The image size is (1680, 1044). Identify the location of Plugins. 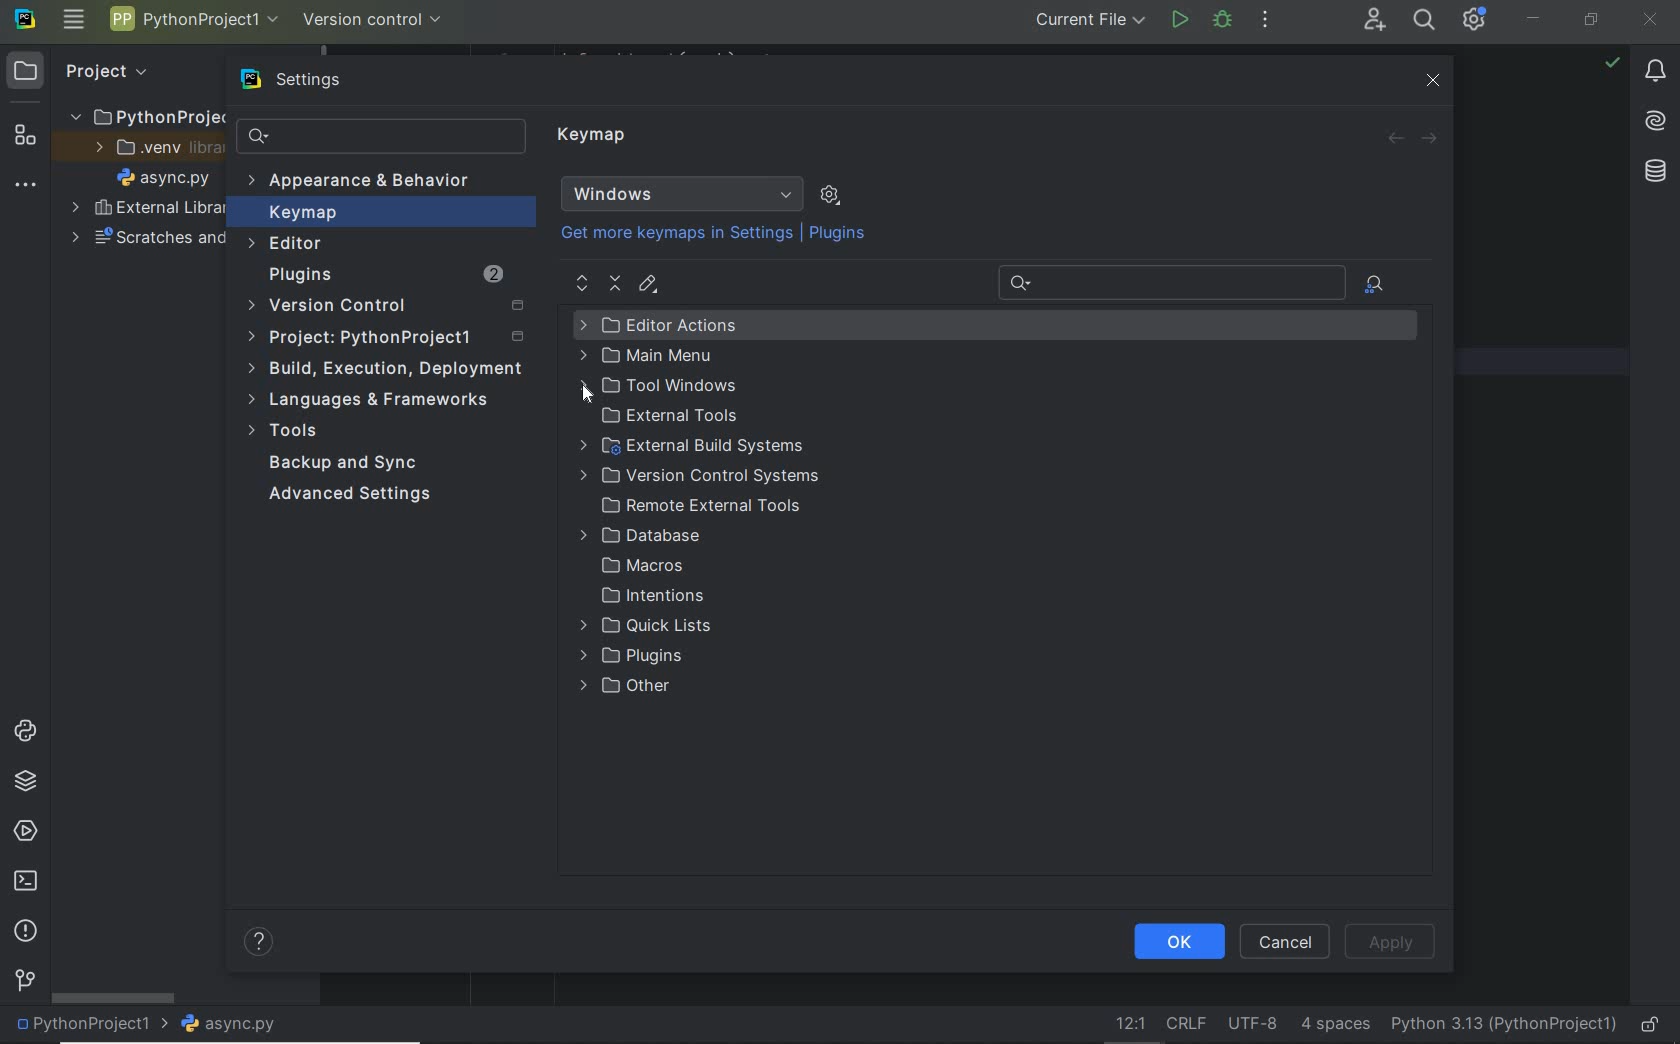
(840, 234).